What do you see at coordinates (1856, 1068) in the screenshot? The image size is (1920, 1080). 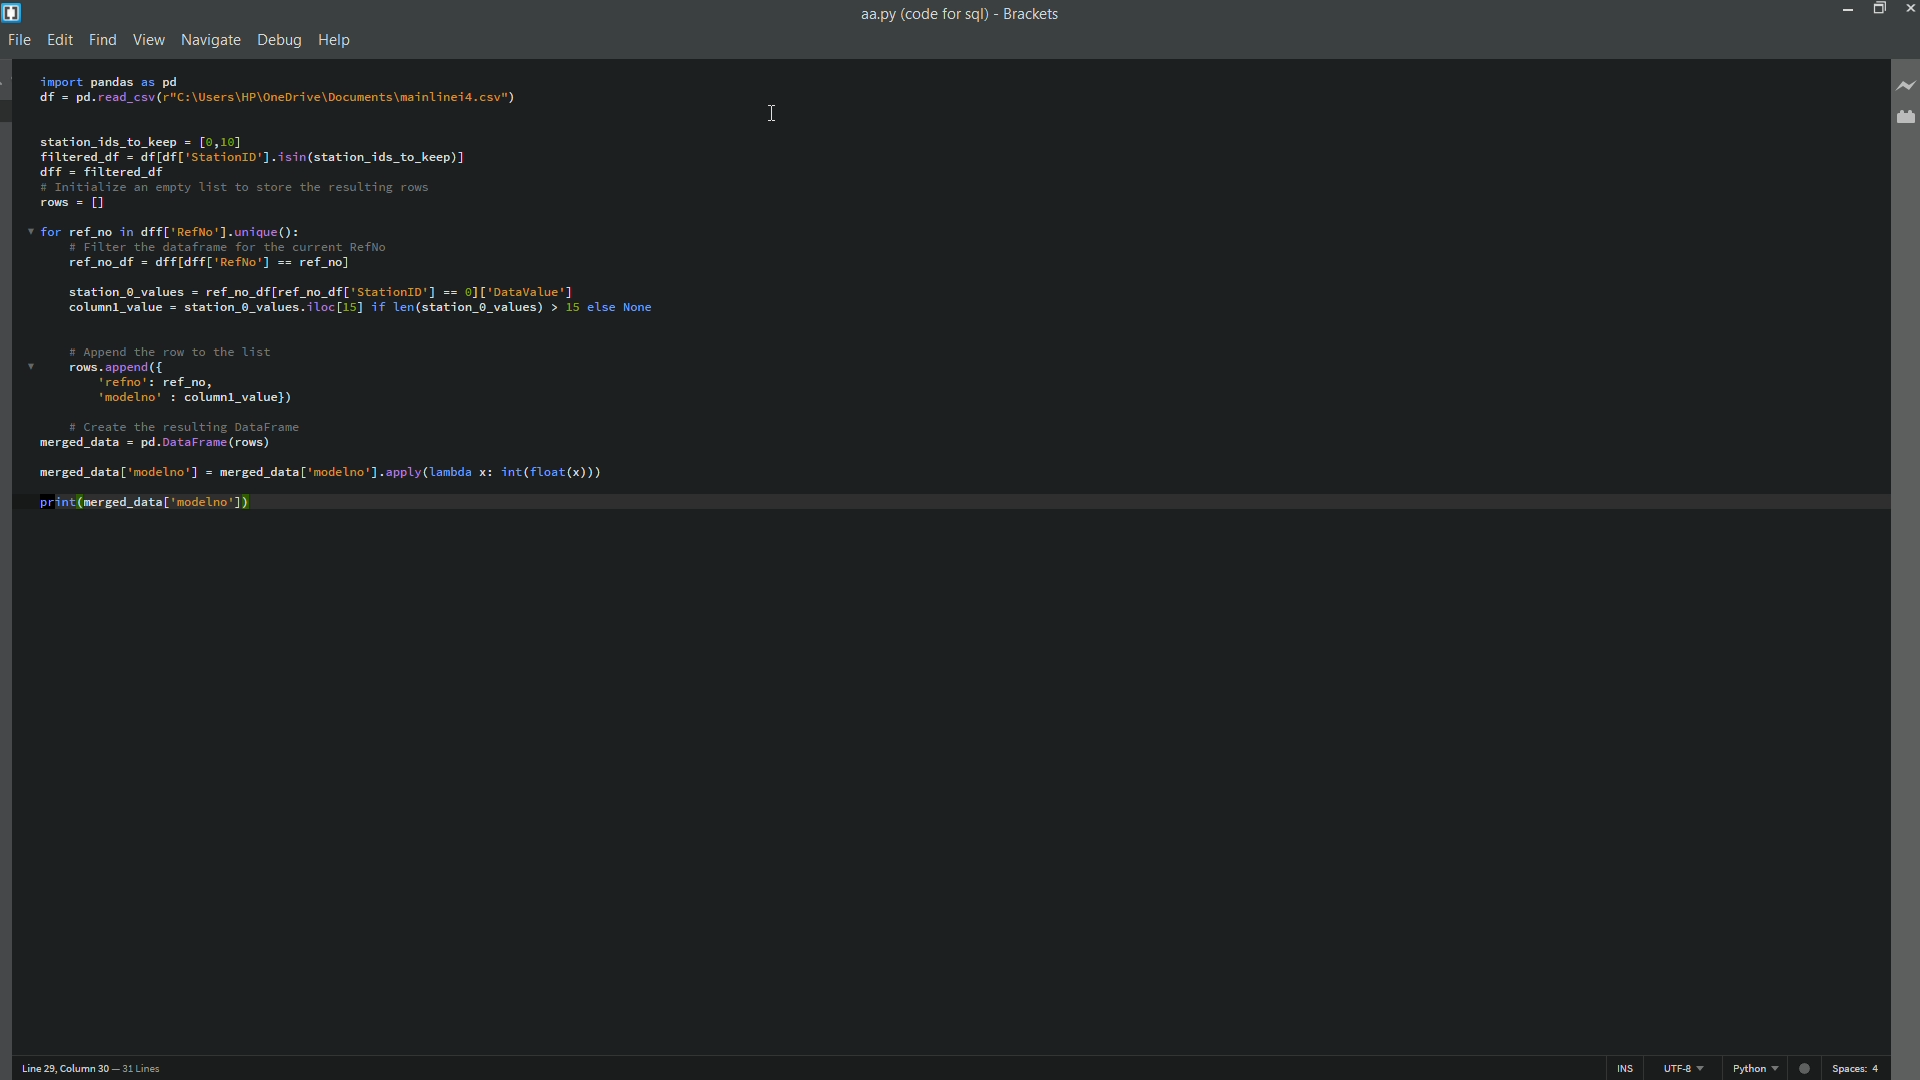 I see `space button` at bounding box center [1856, 1068].